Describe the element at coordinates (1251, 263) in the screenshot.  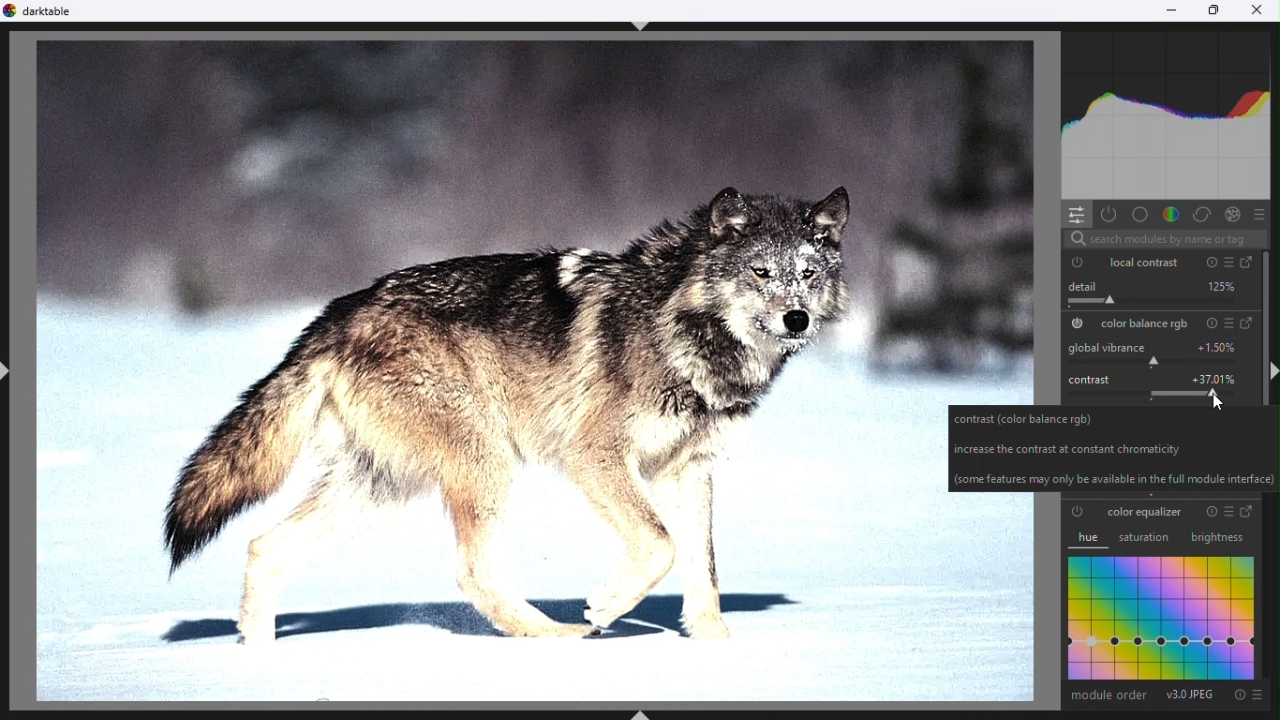
I see `go to full version of local contrasst` at that location.